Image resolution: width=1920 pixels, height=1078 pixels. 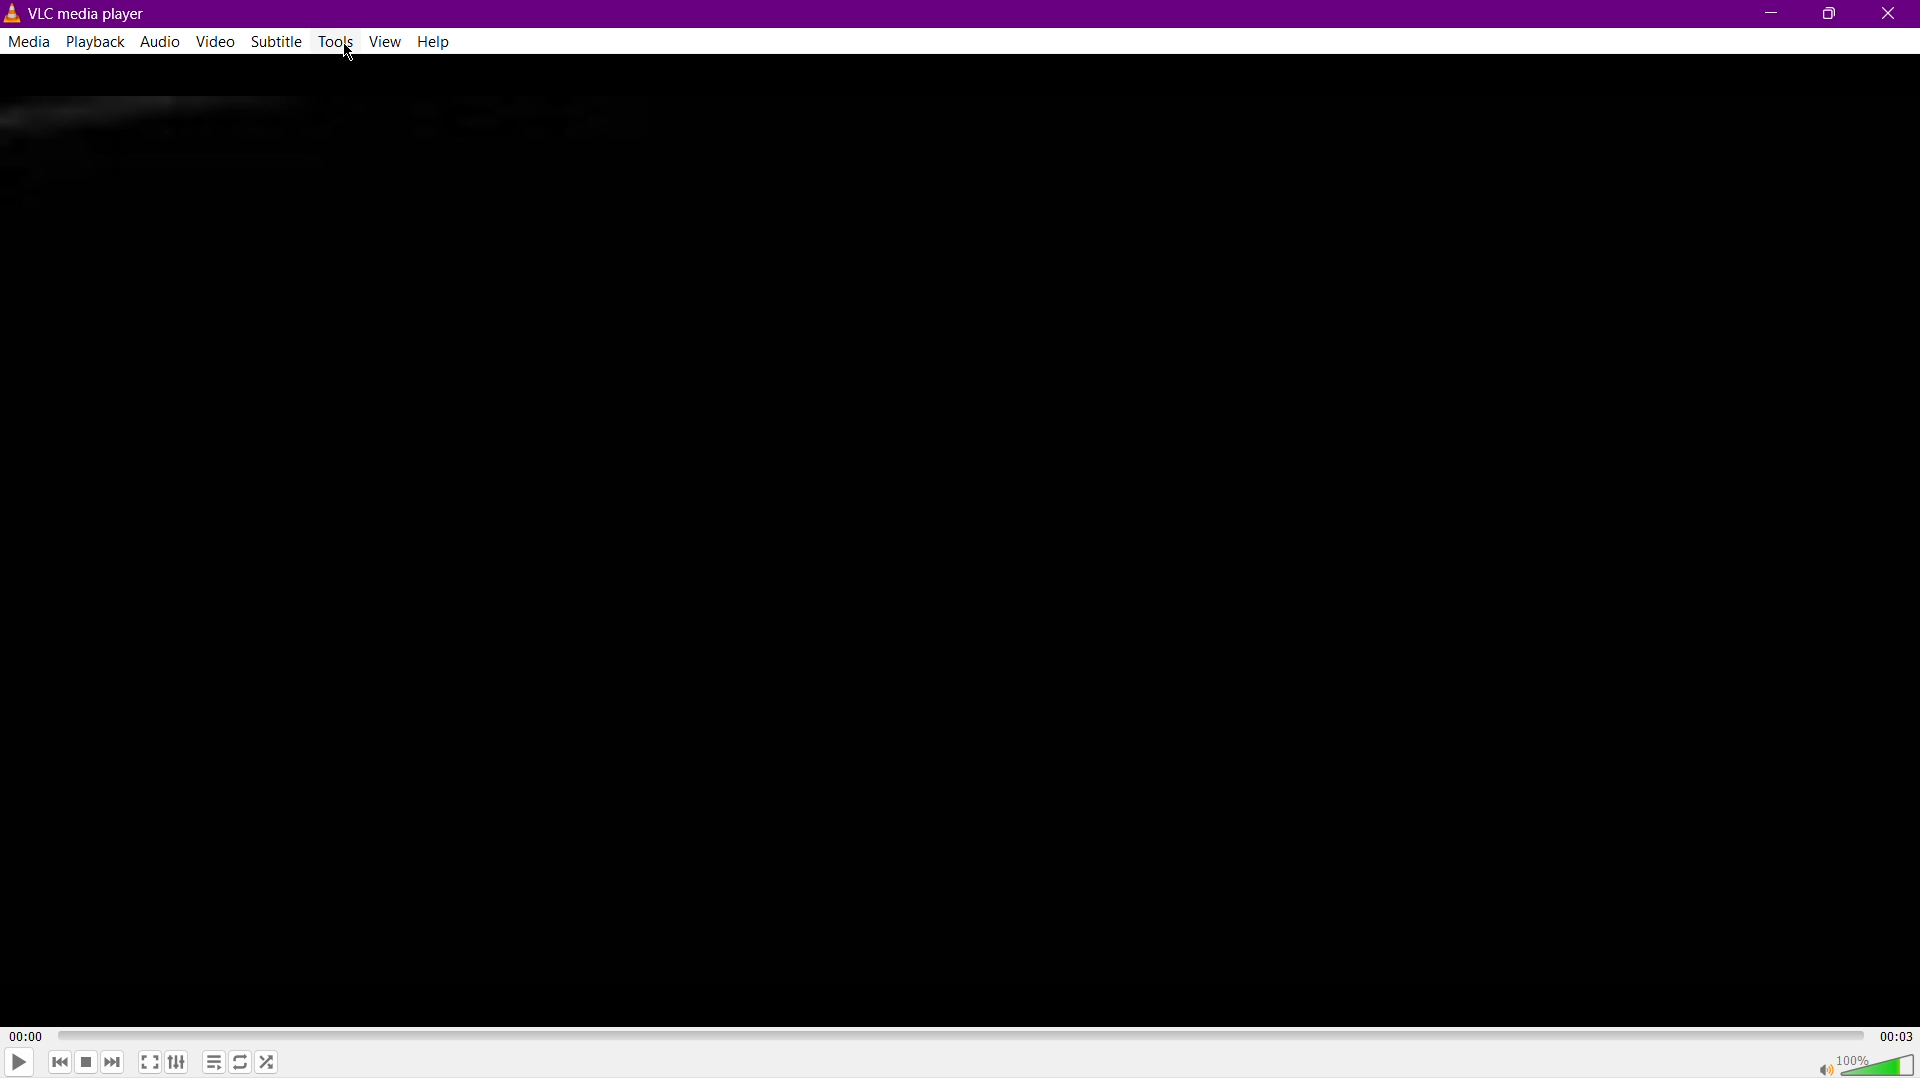 I want to click on Cursor Position, so click(x=348, y=49).